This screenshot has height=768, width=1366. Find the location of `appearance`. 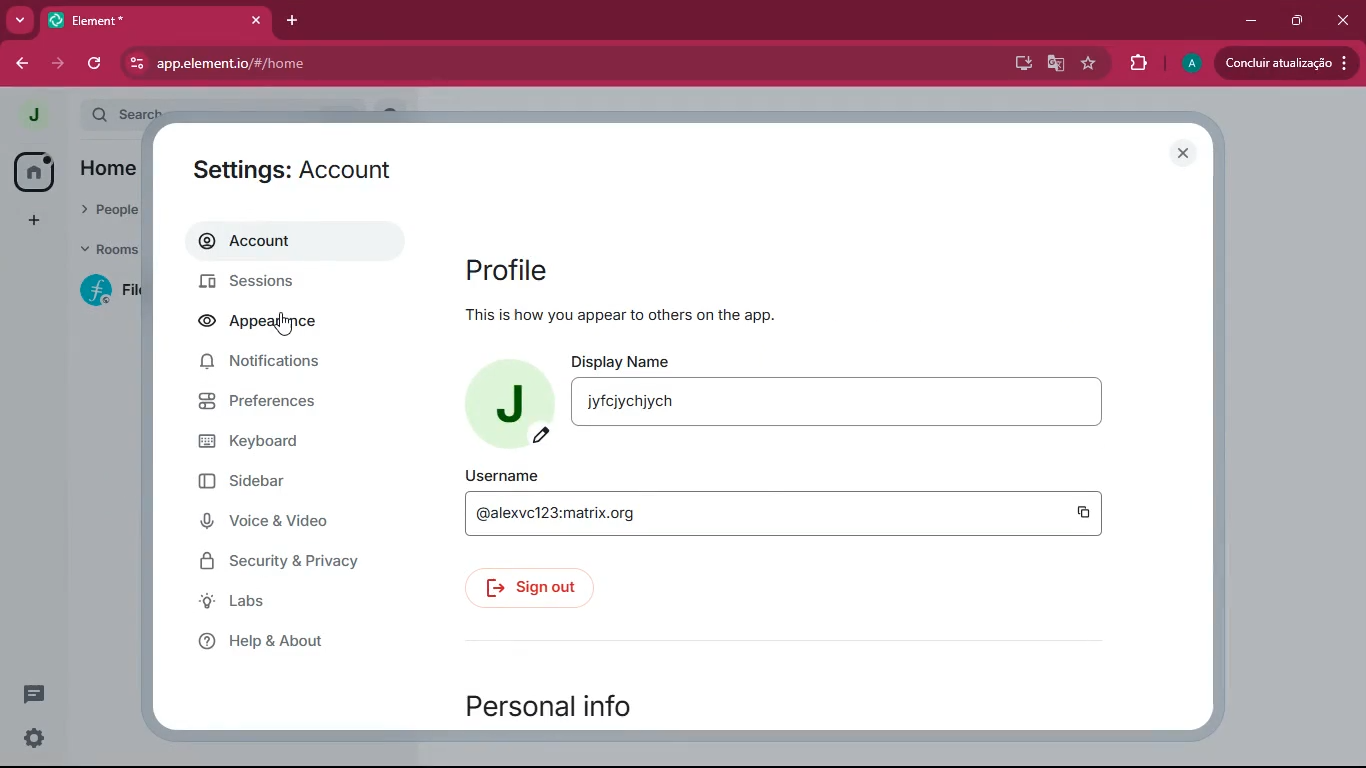

appearance is located at coordinates (265, 324).